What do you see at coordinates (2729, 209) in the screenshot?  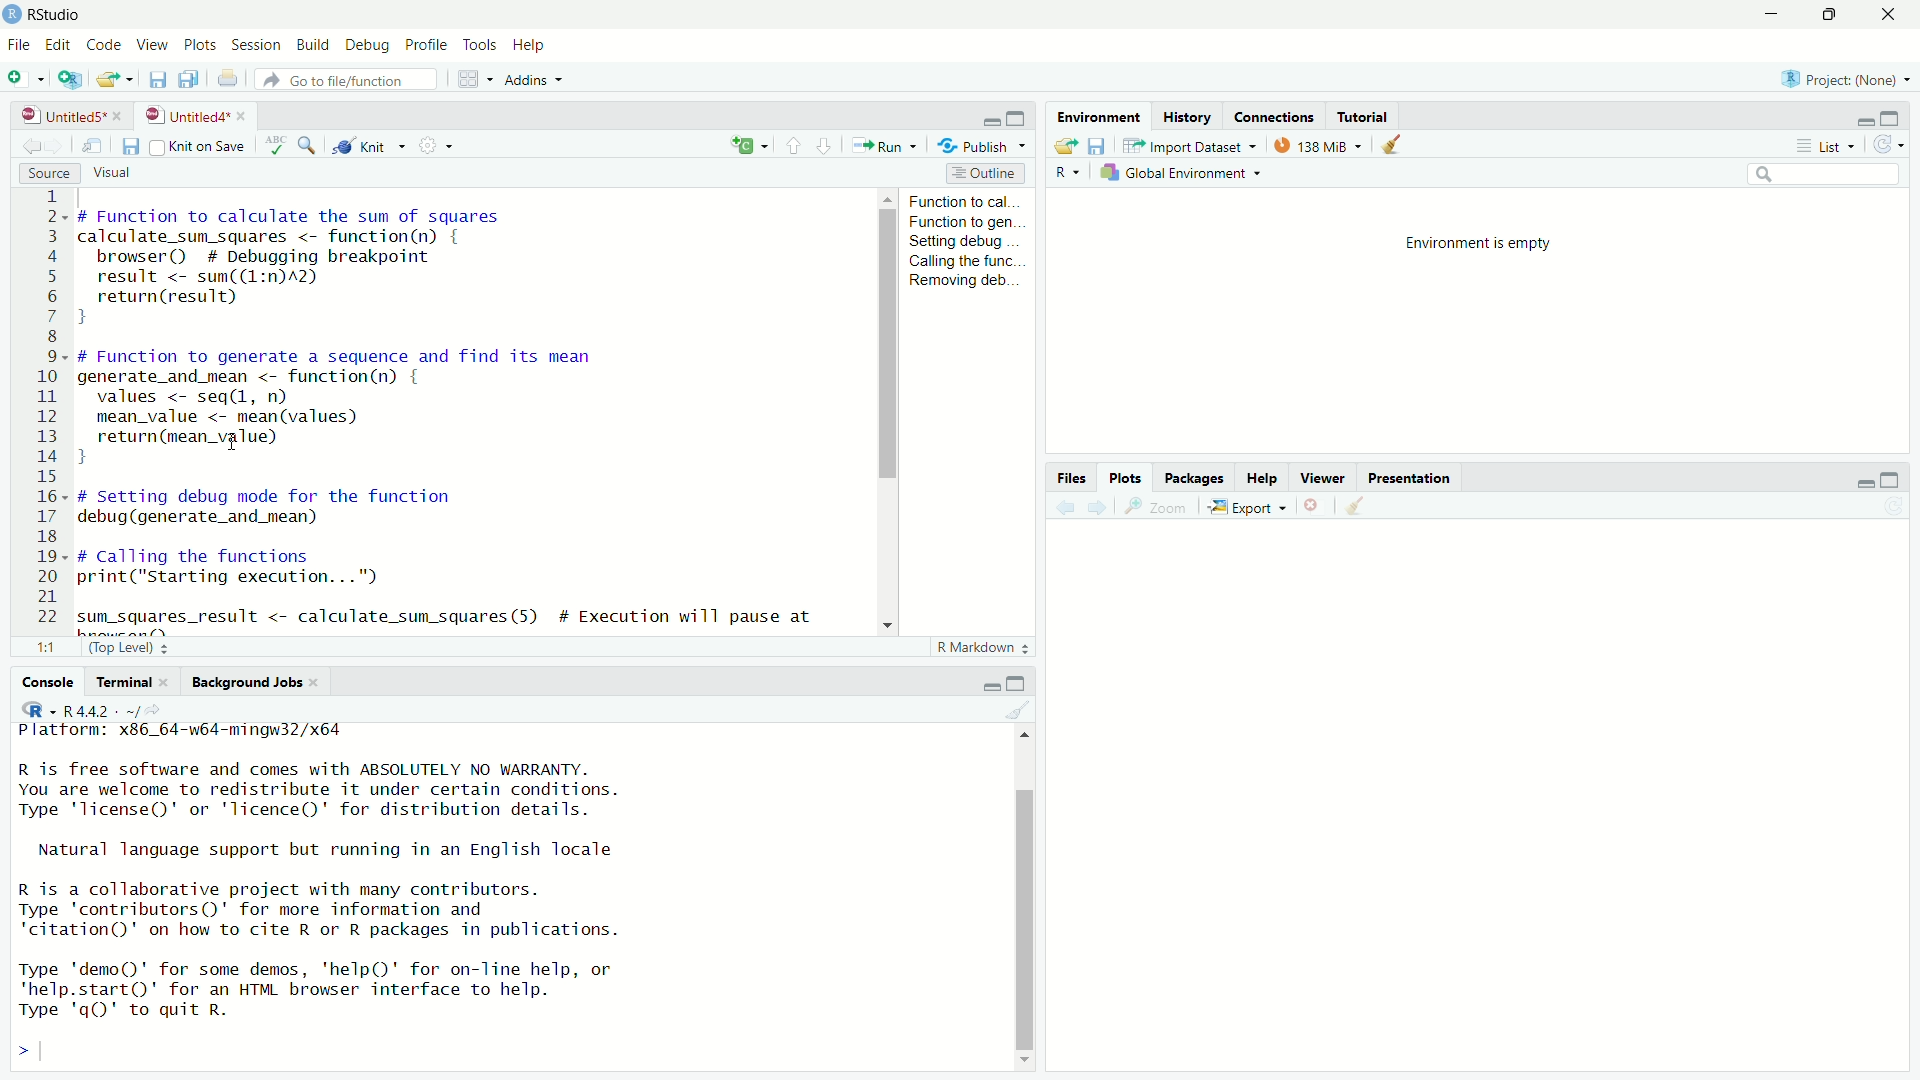 I see `tutorial` at bounding box center [2729, 209].